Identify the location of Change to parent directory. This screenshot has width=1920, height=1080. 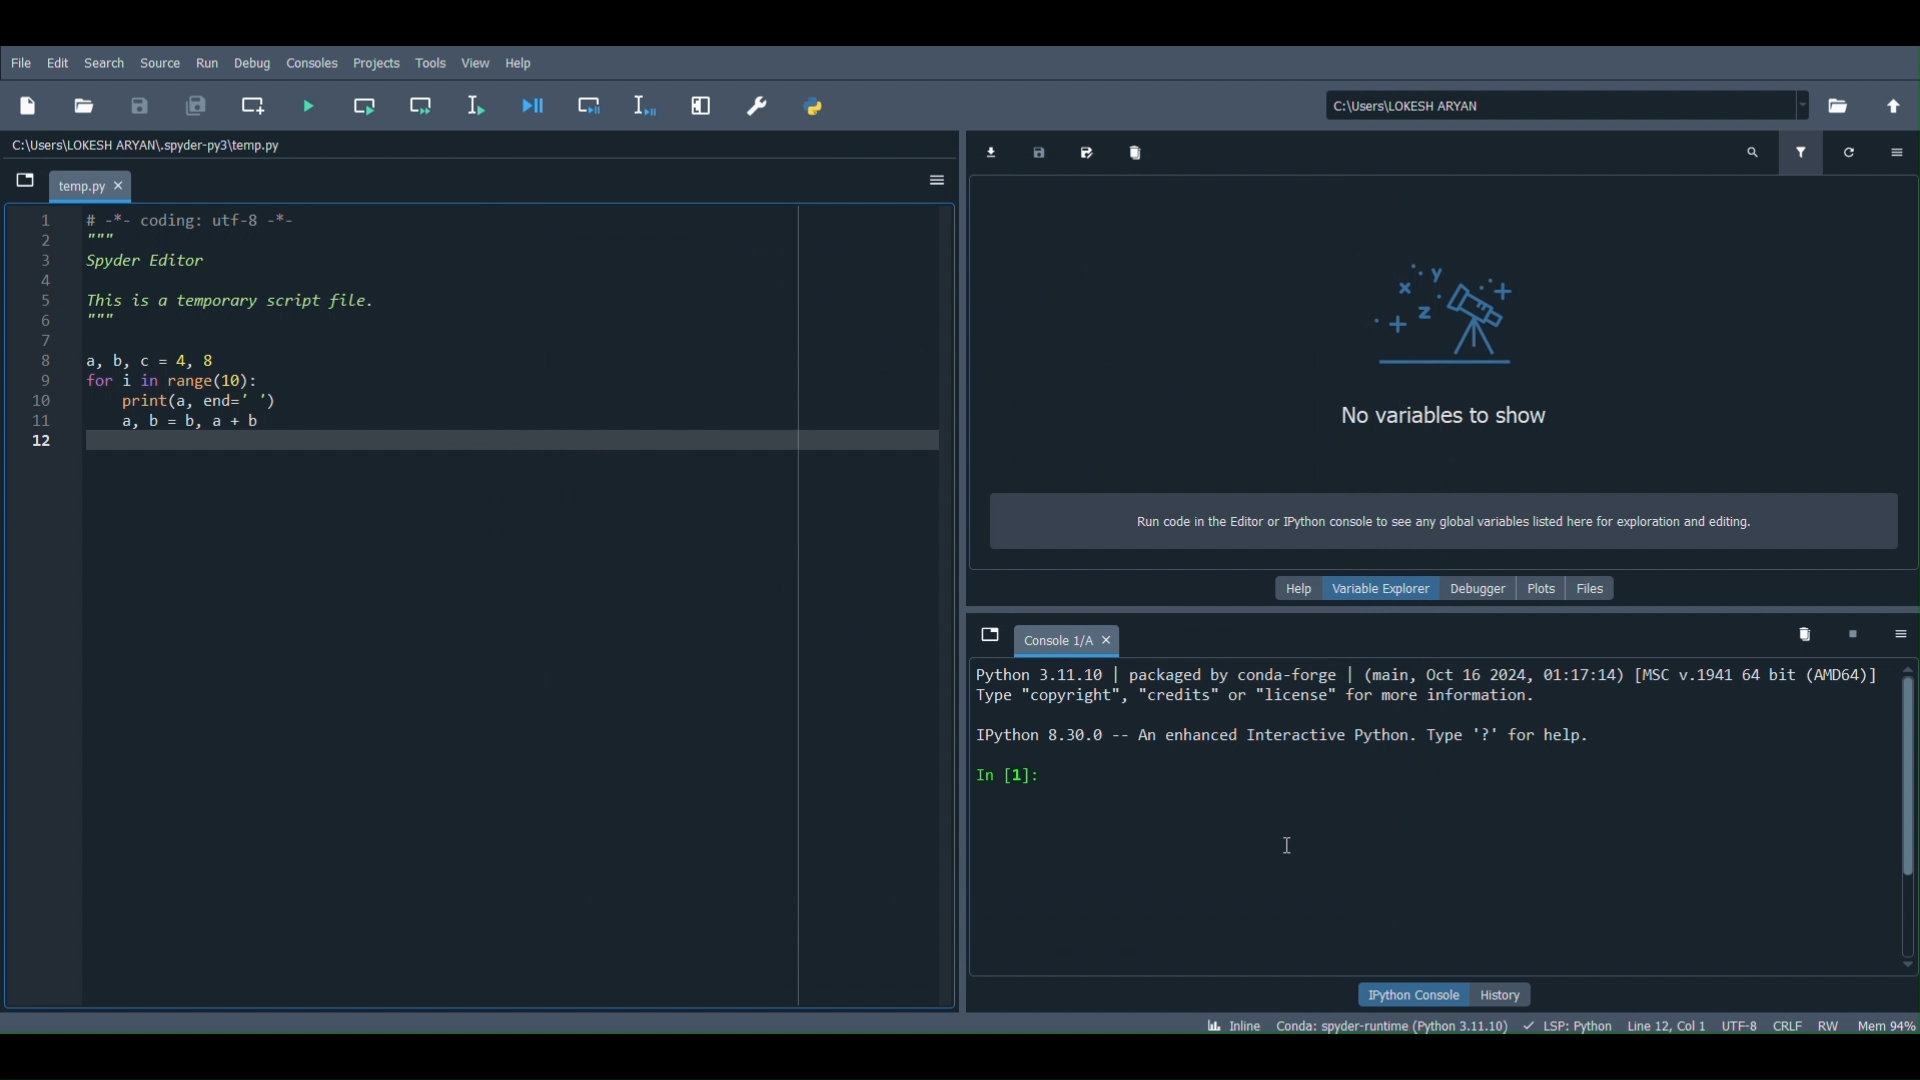
(1894, 103).